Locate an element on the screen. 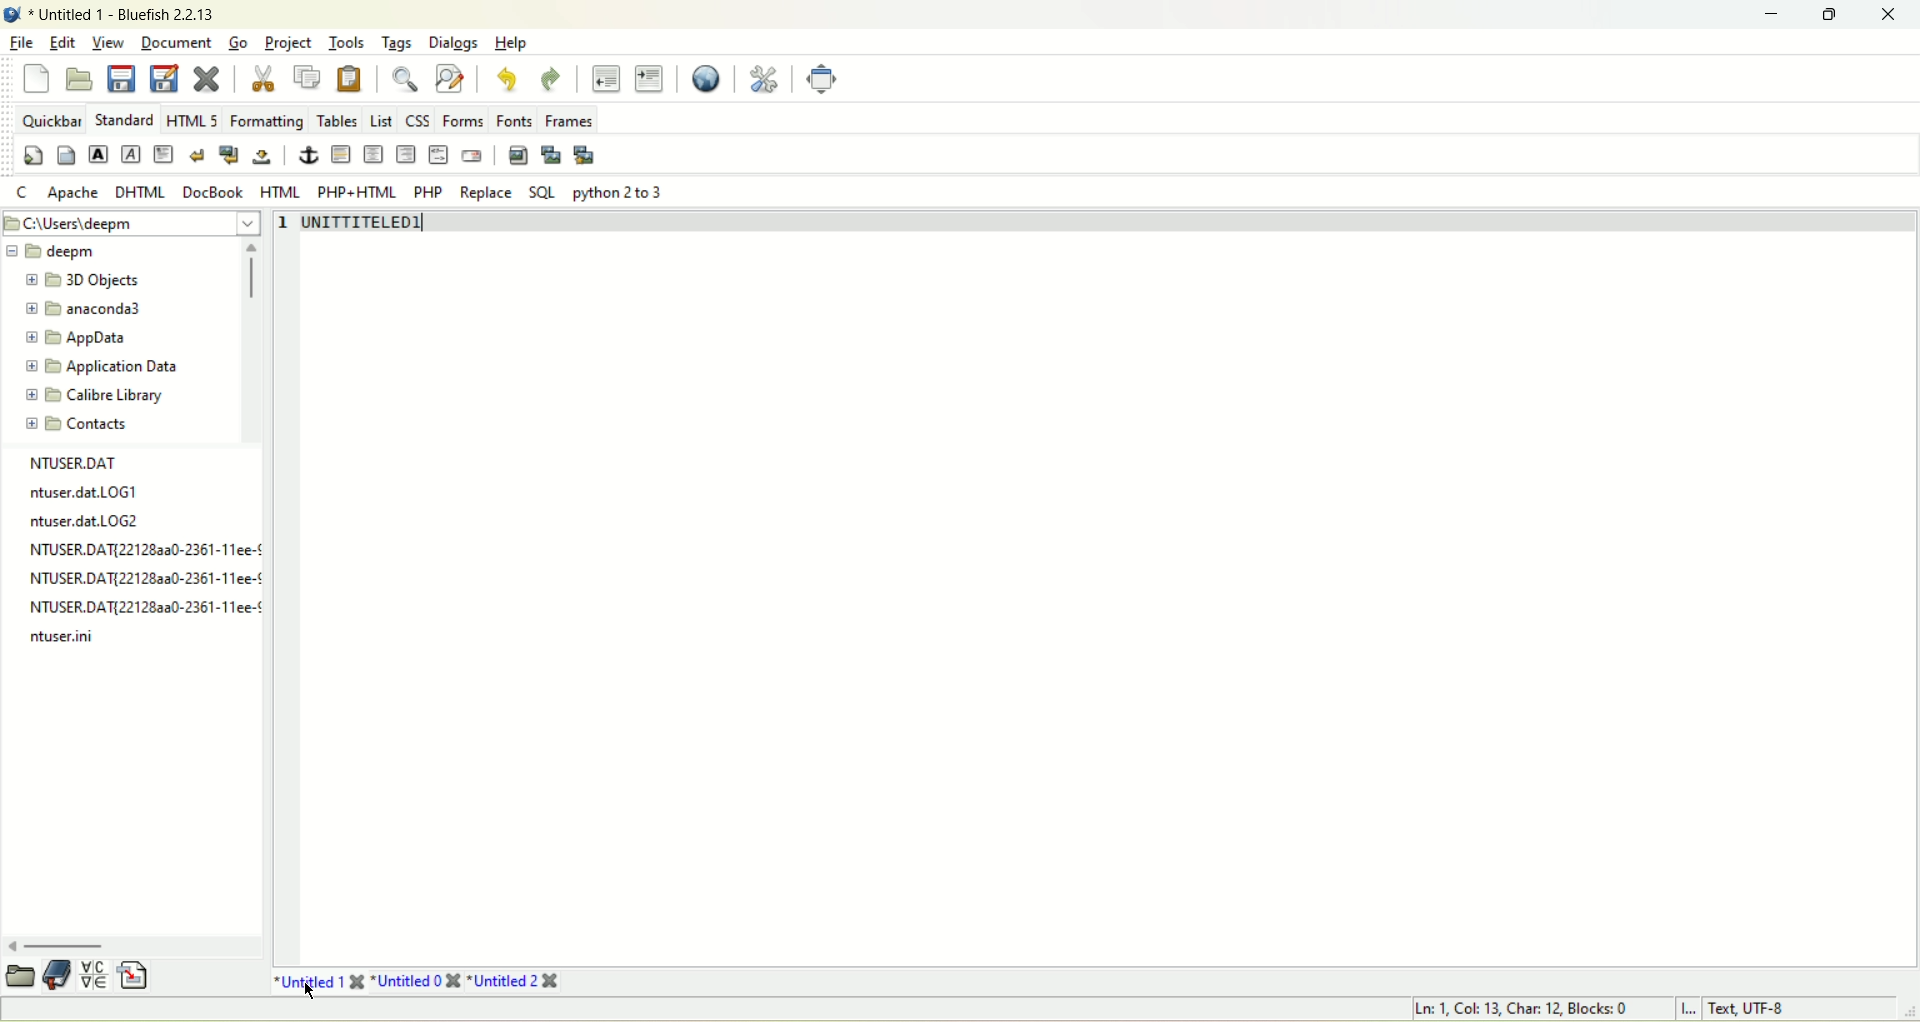  calibre library is located at coordinates (97, 393).